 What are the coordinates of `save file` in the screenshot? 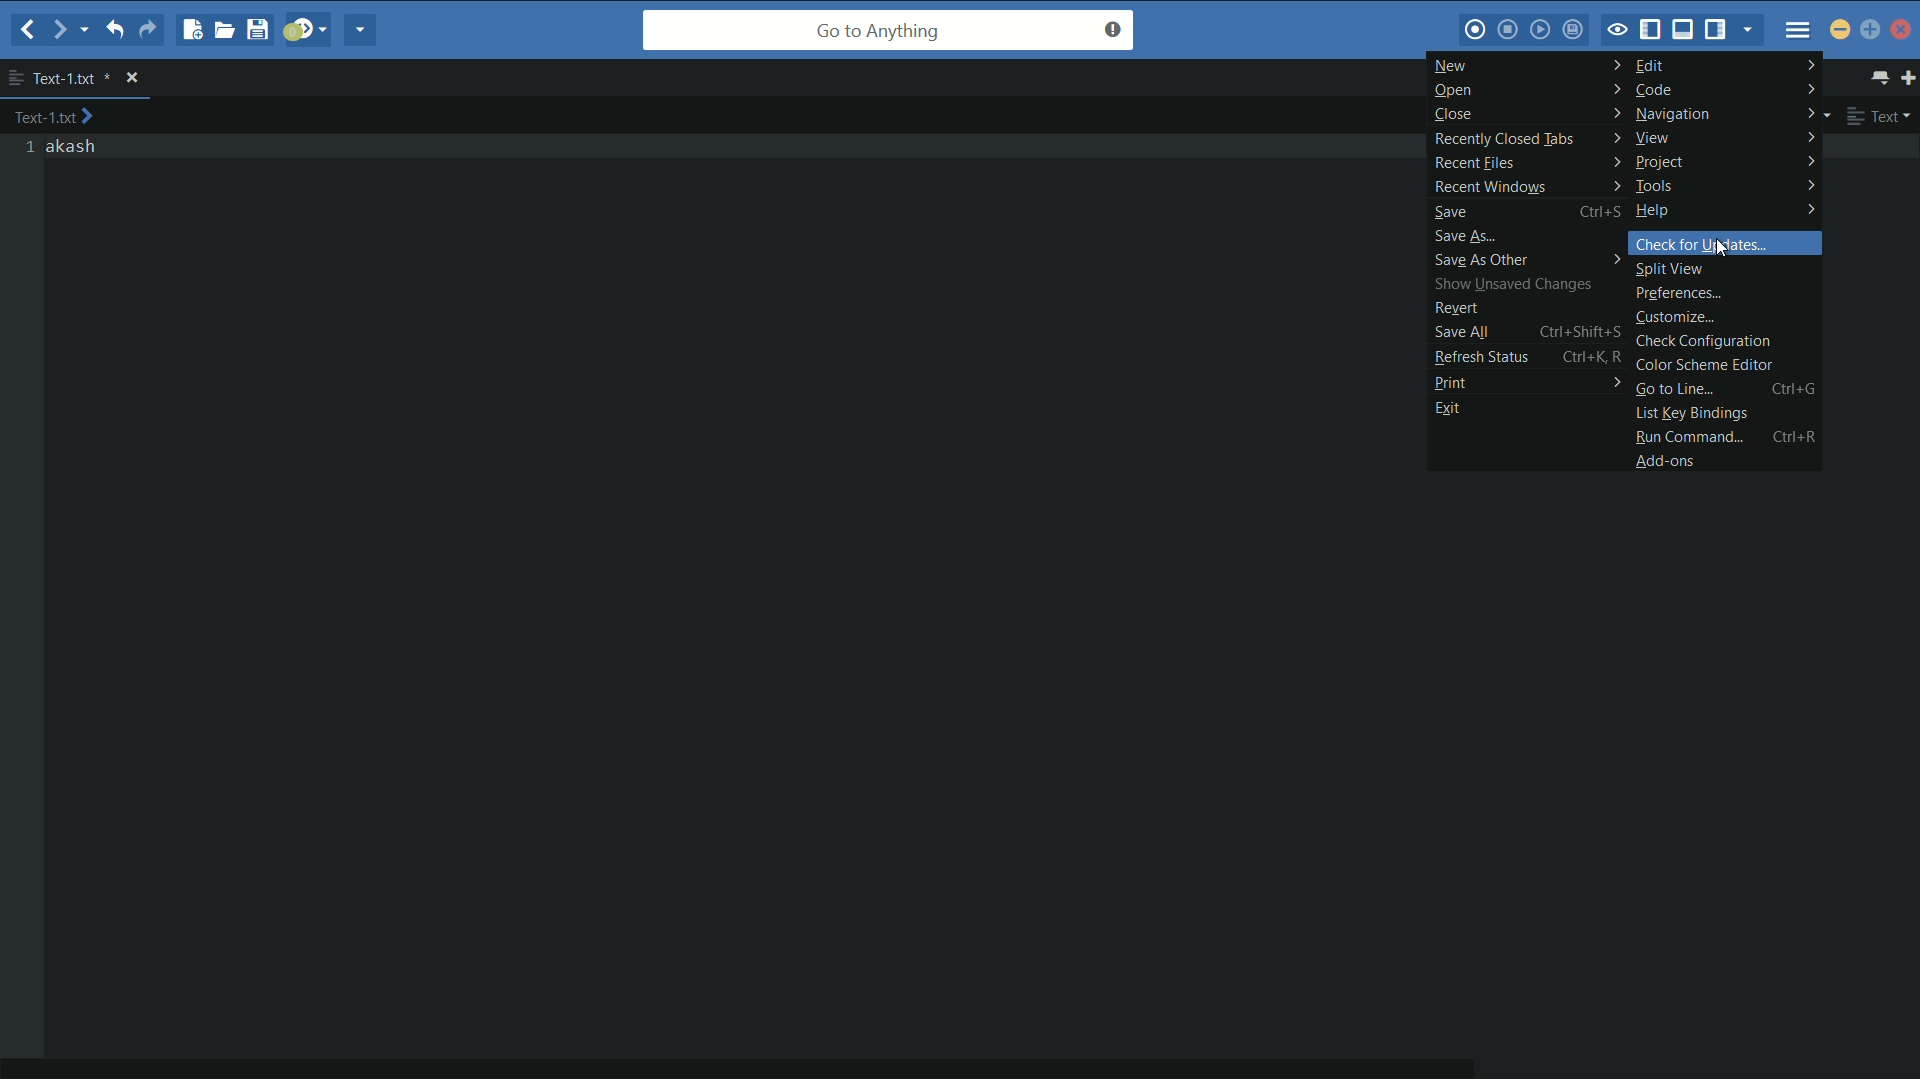 It's located at (260, 29).